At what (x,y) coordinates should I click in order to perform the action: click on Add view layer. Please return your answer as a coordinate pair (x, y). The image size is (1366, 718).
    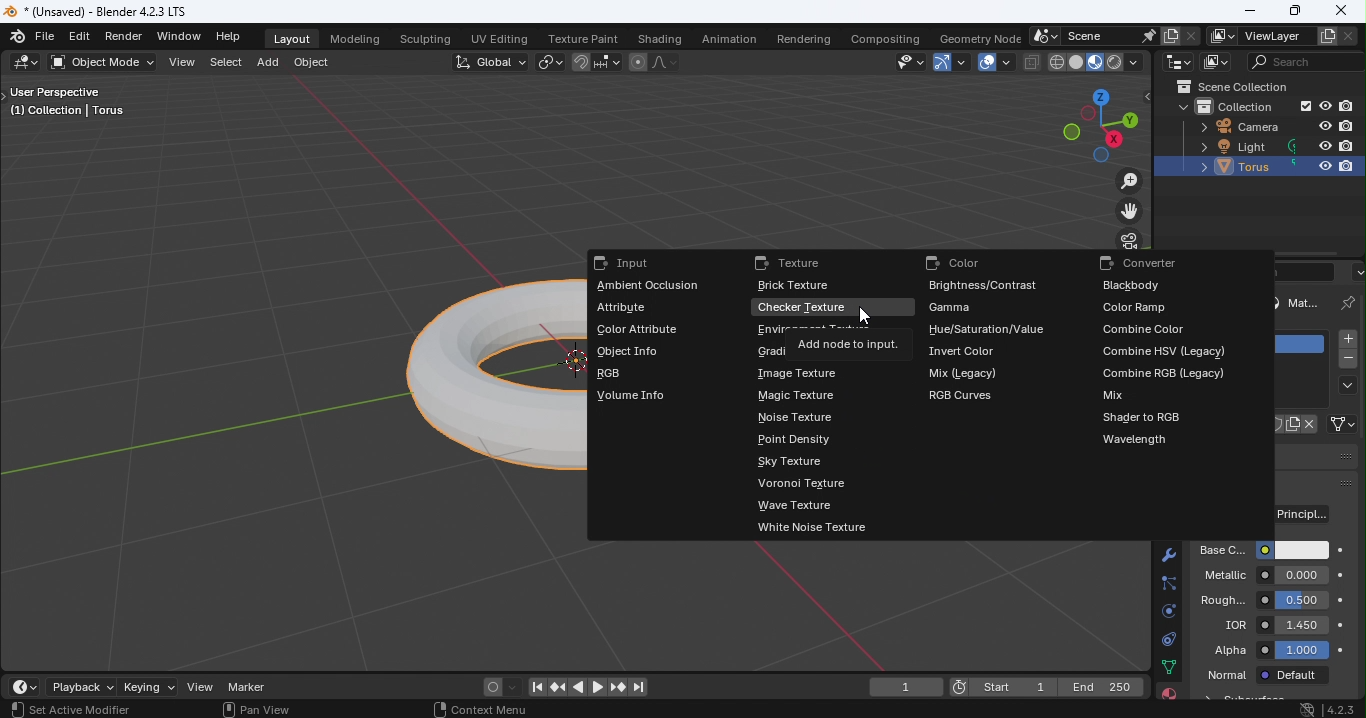
    Looking at the image, I should click on (1329, 35).